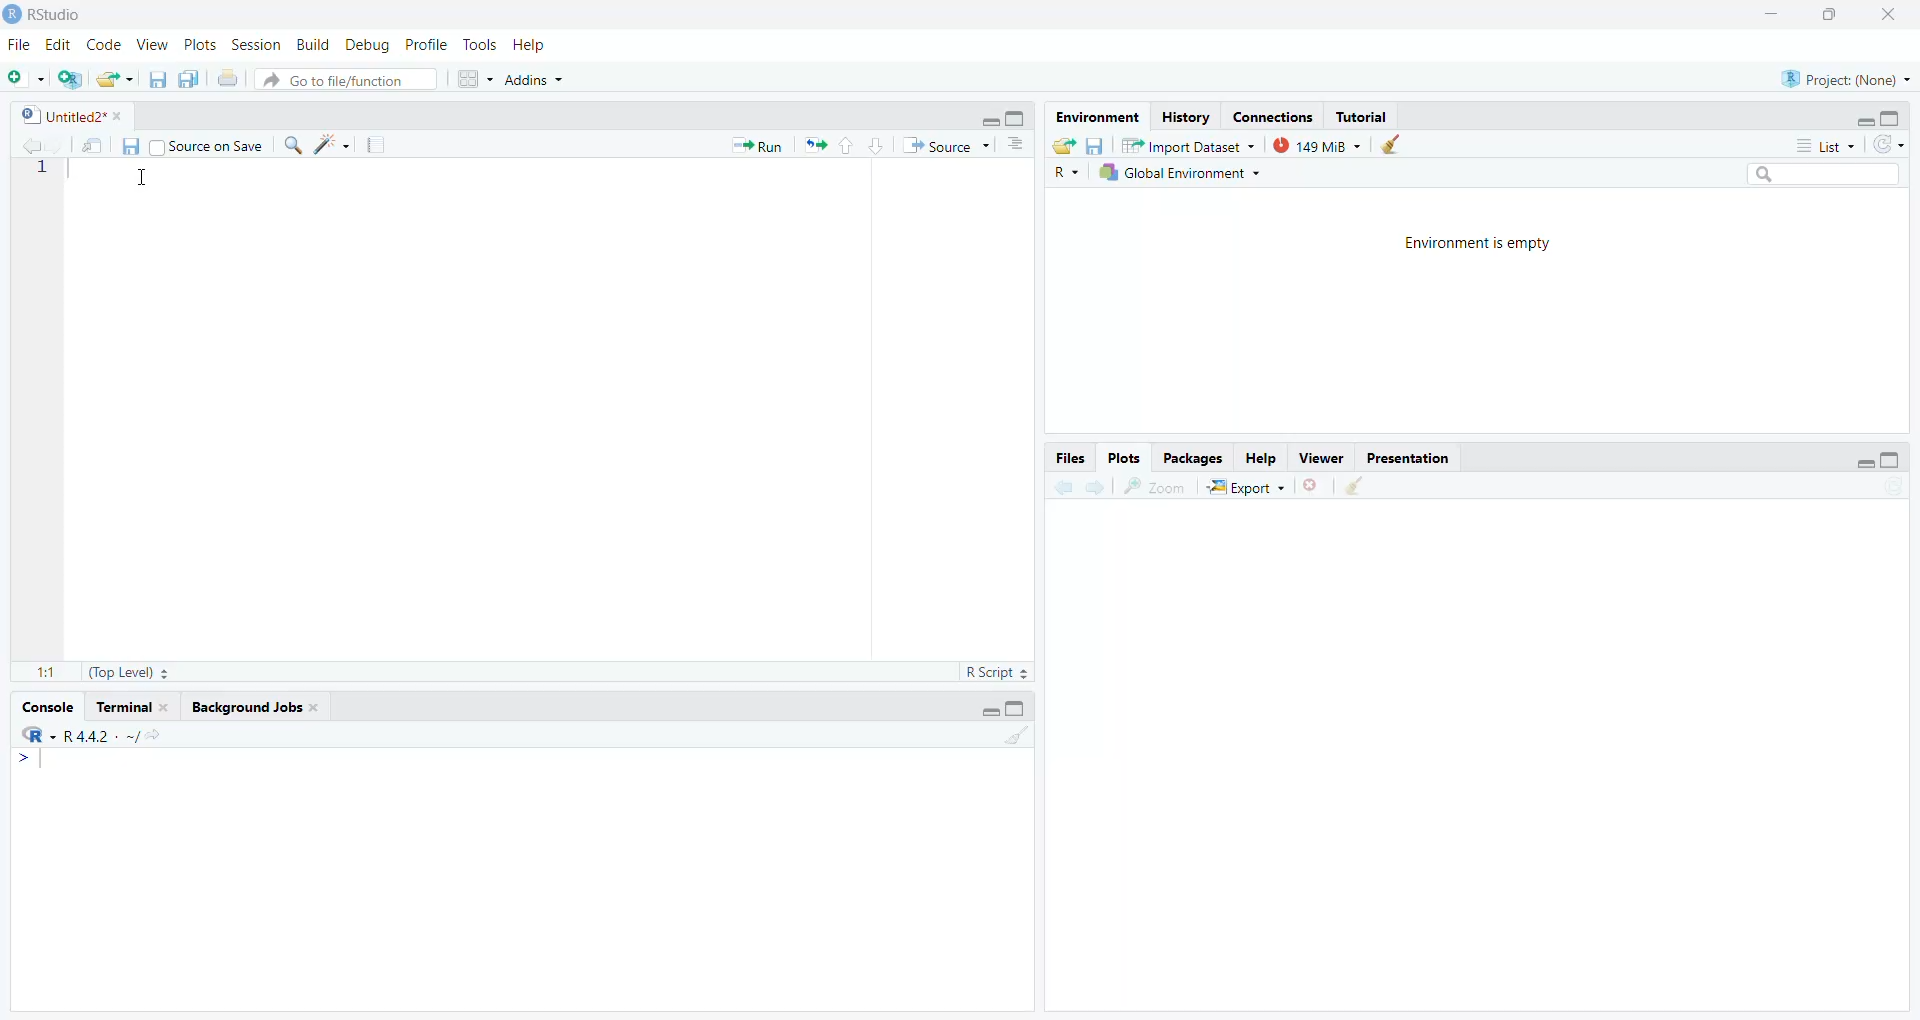 The image size is (1920, 1020). Describe the element at coordinates (1262, 455) in the screenshot. I see `Help` at that location.